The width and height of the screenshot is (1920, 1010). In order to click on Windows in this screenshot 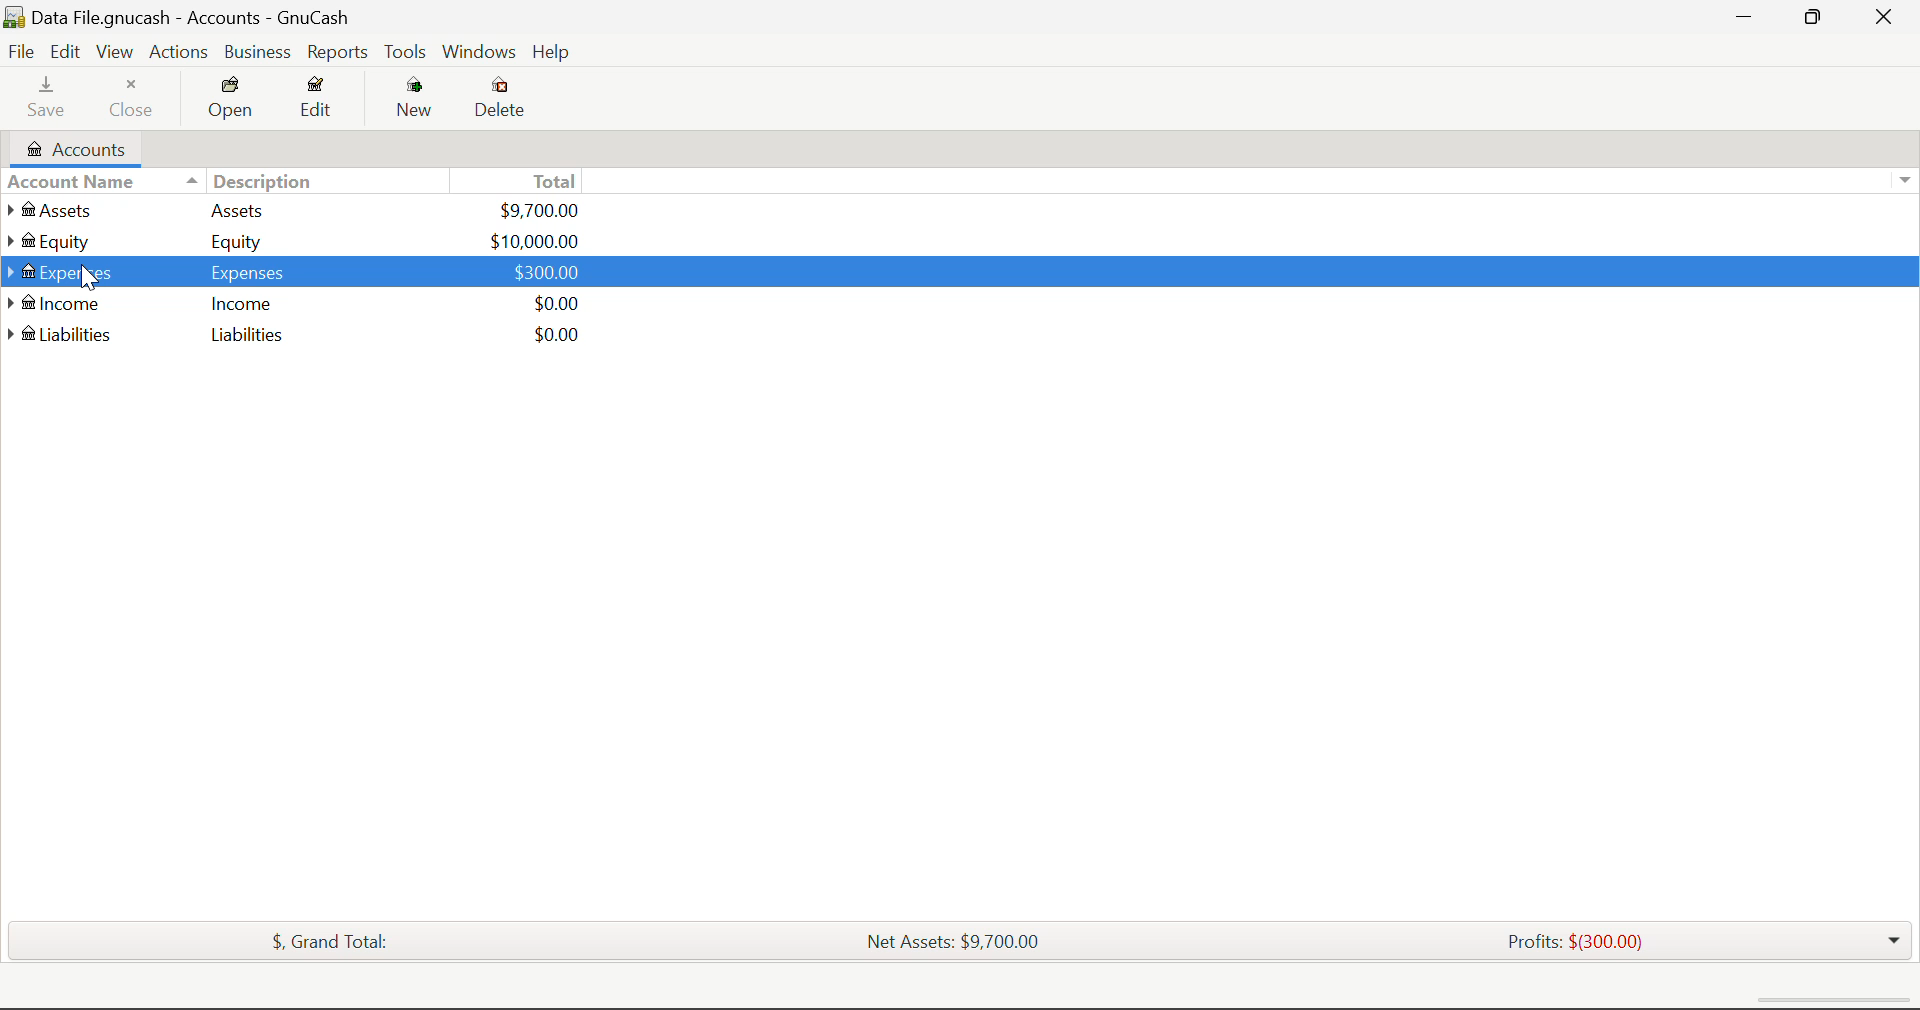, I will do `click(480, 53)`.